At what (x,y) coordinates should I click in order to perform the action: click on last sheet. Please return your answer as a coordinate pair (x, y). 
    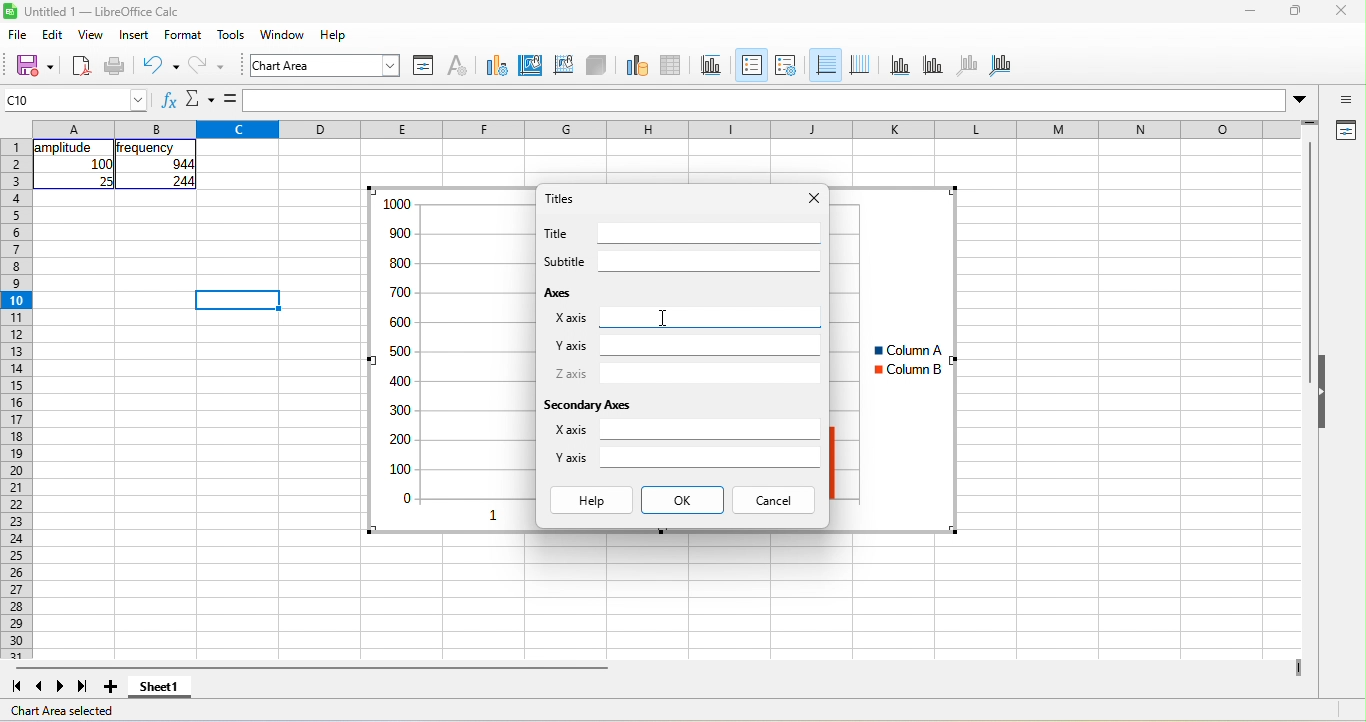
    Looking at the image, I should click on (83, 687).